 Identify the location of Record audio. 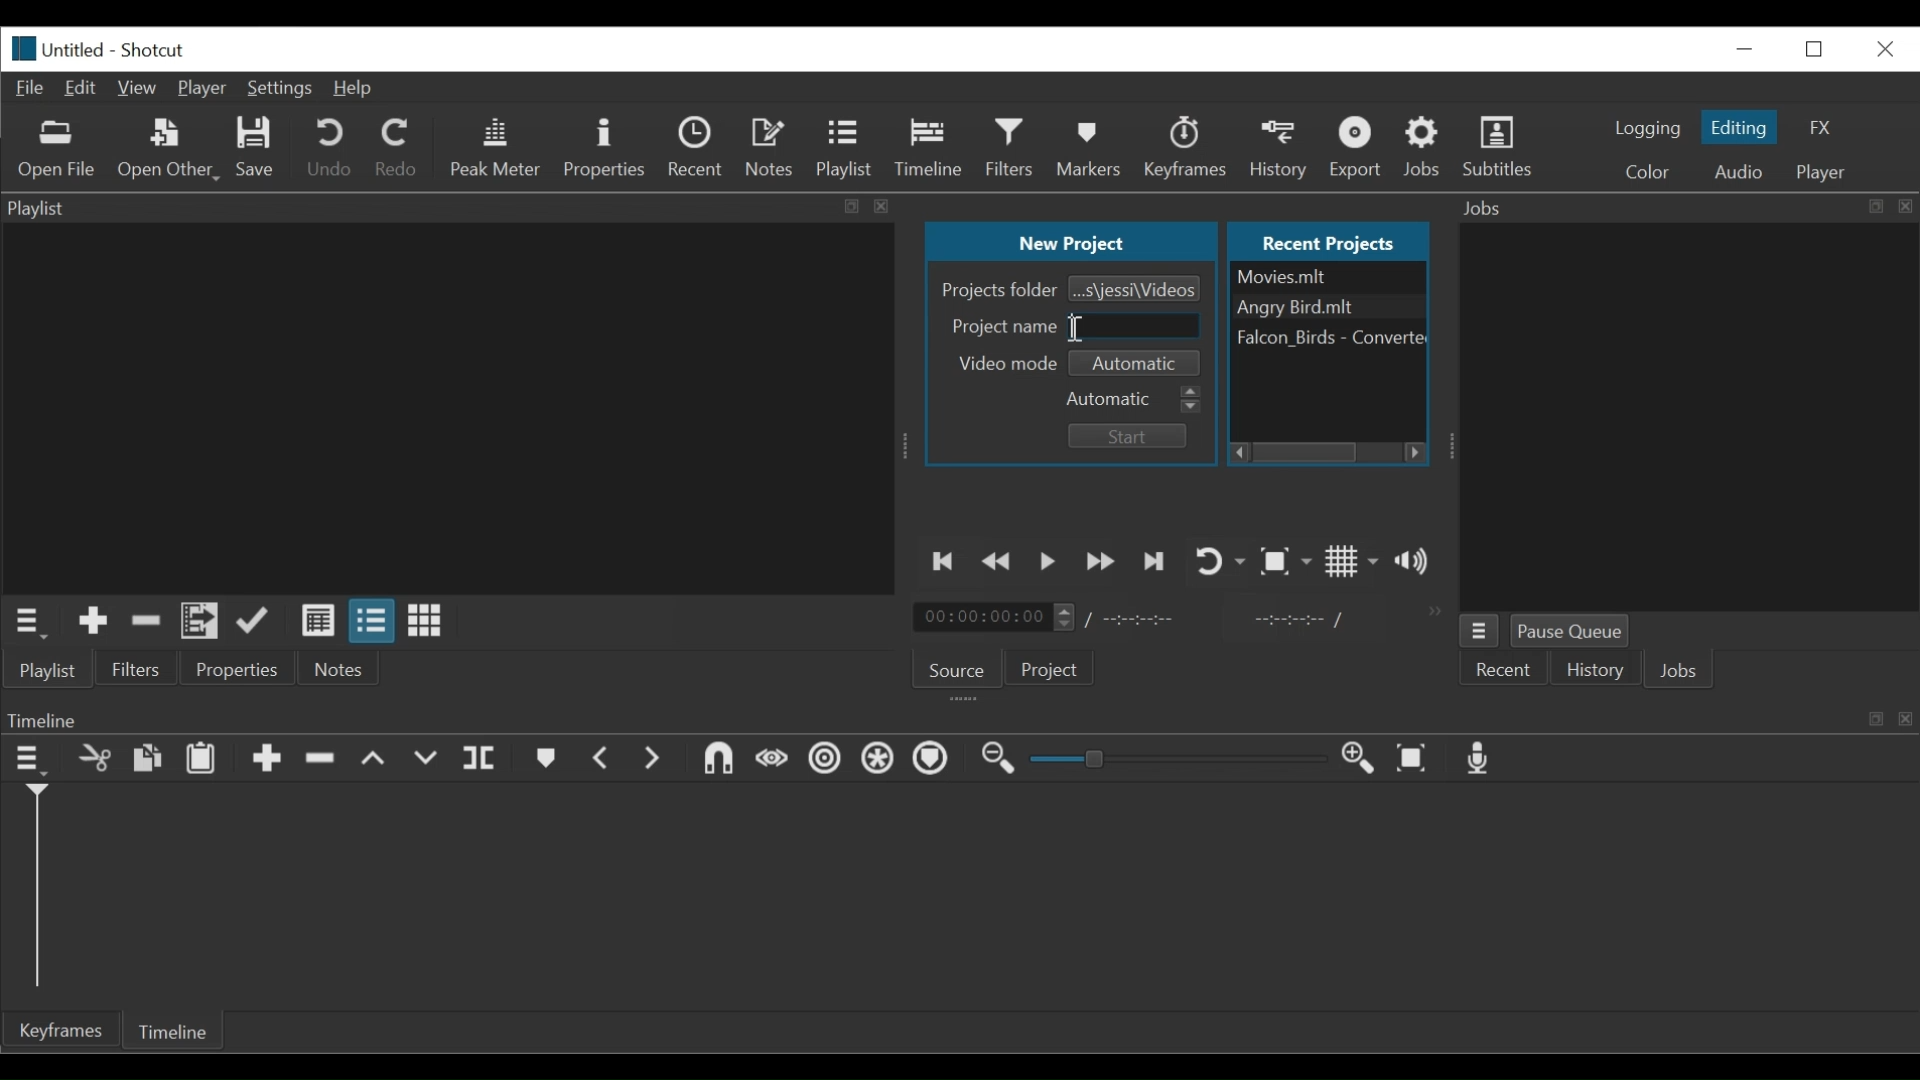
(1480, 755).